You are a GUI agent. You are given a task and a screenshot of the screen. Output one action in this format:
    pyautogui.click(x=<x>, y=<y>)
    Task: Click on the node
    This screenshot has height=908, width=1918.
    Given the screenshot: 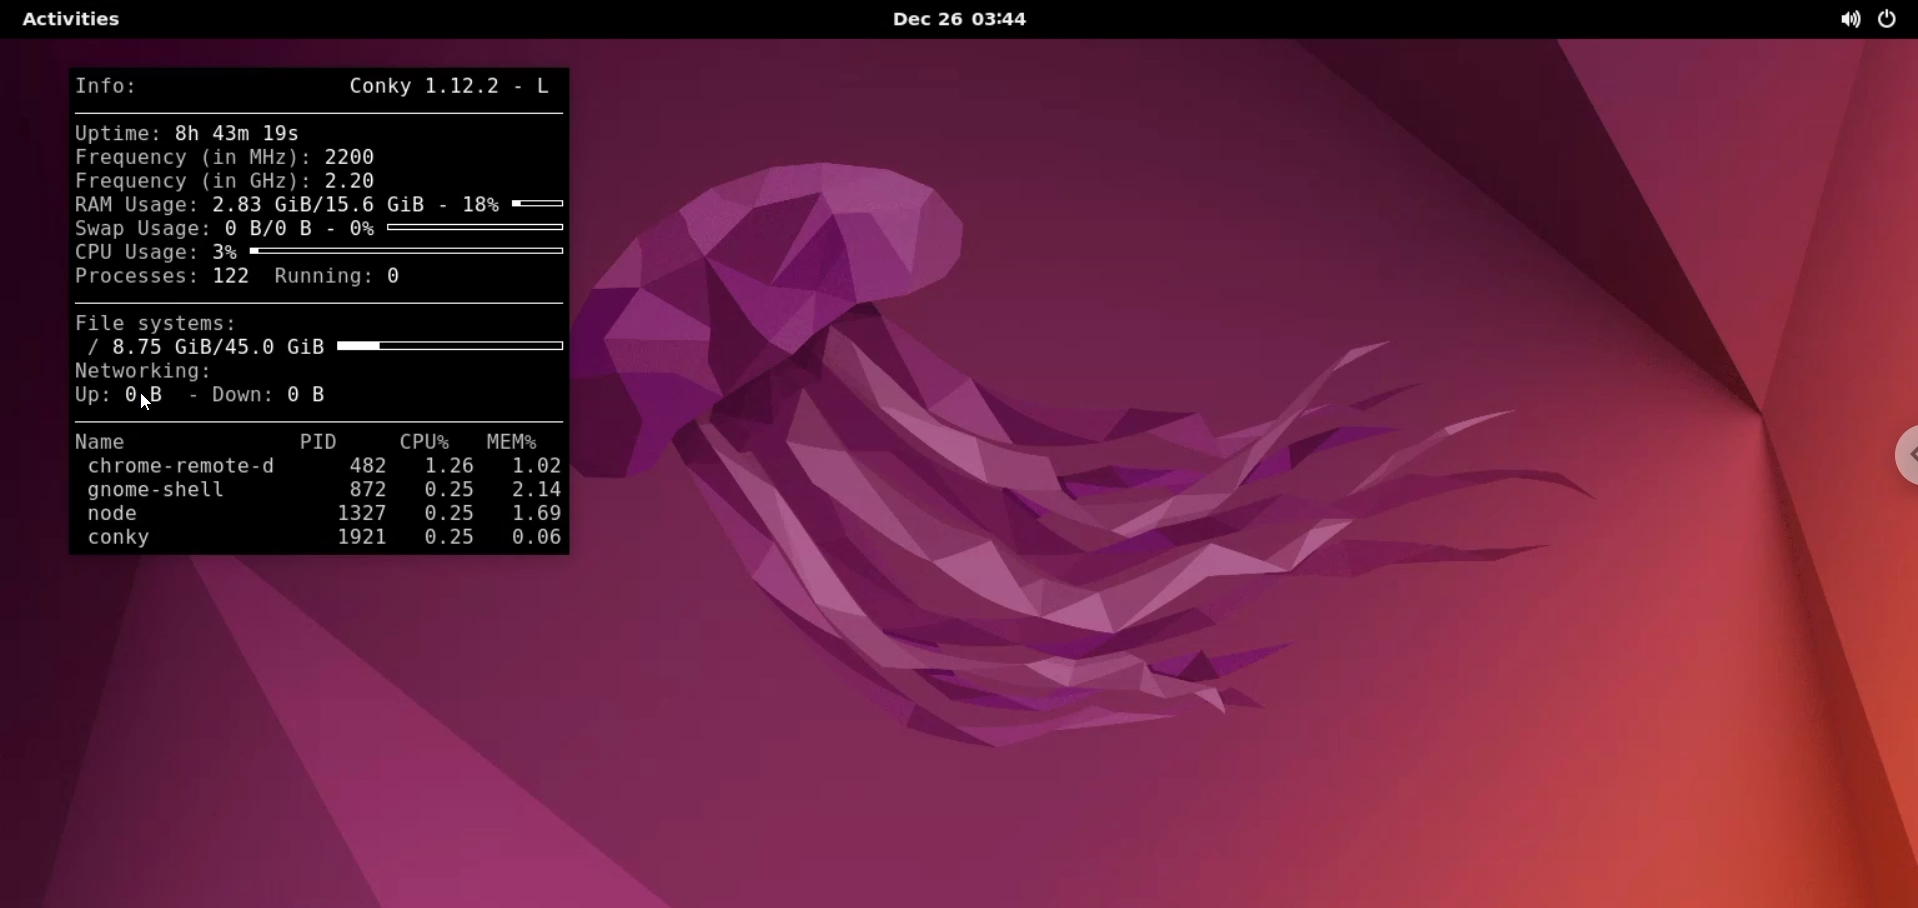 What is the action you would take?
    pyautogui.click(x=174, y=516)
    